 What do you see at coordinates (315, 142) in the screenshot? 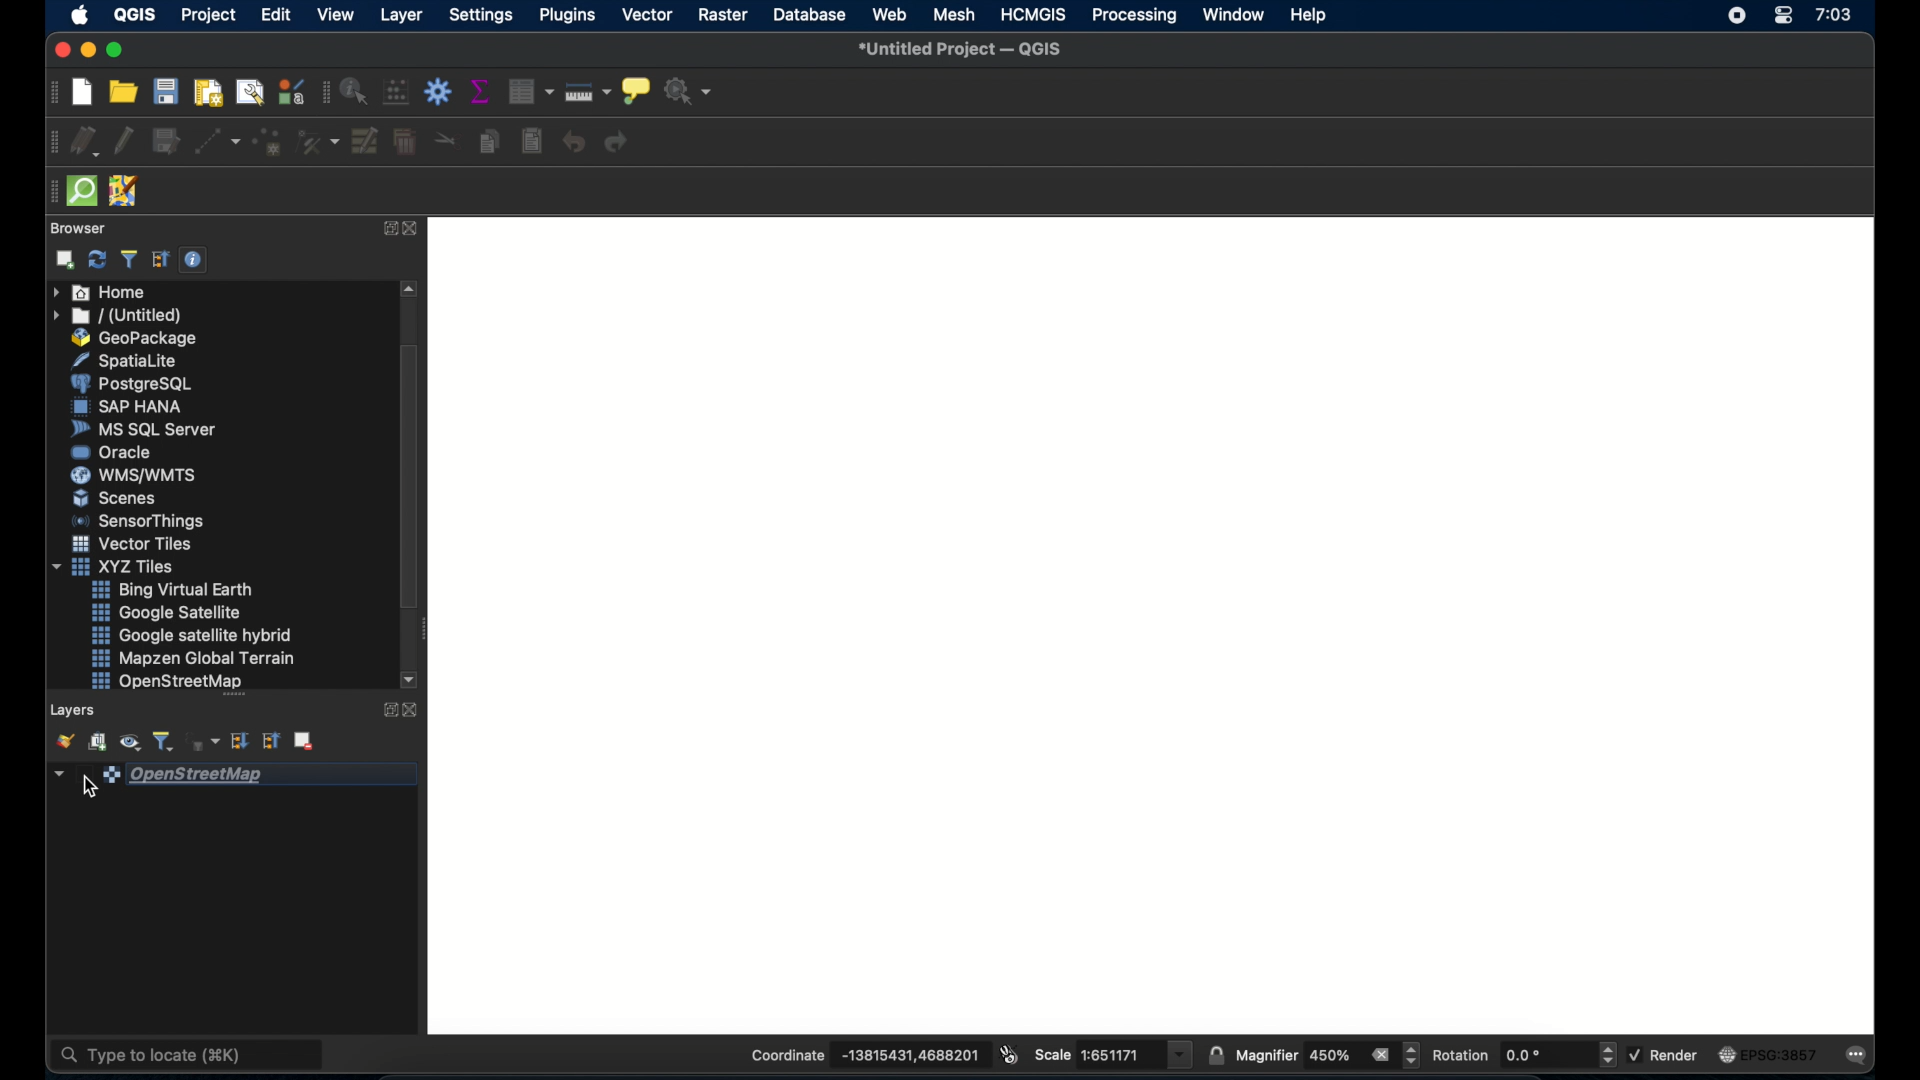
I see `vertex tool` at bounding box center [315, 142].